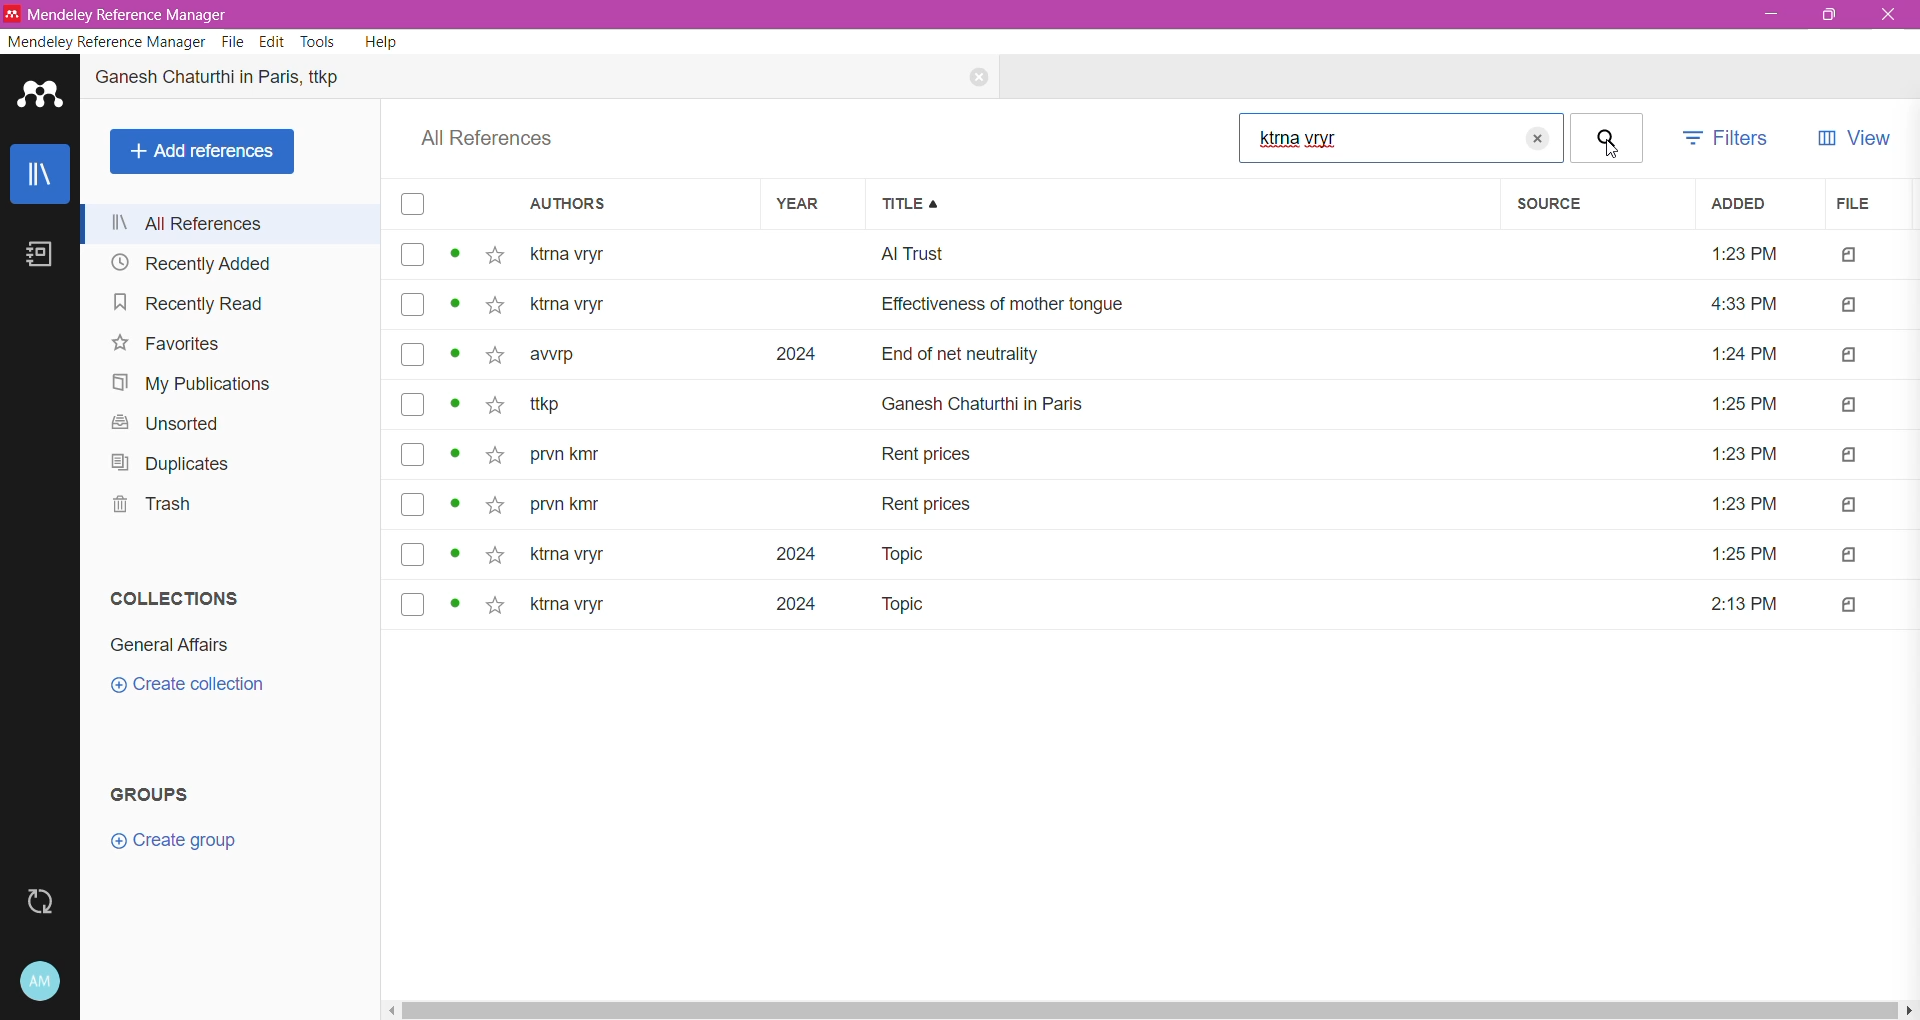  What do you see at coordinates (493, 554) in the screenshot?
I see `add to favorites` at bounding box center [493, 554].